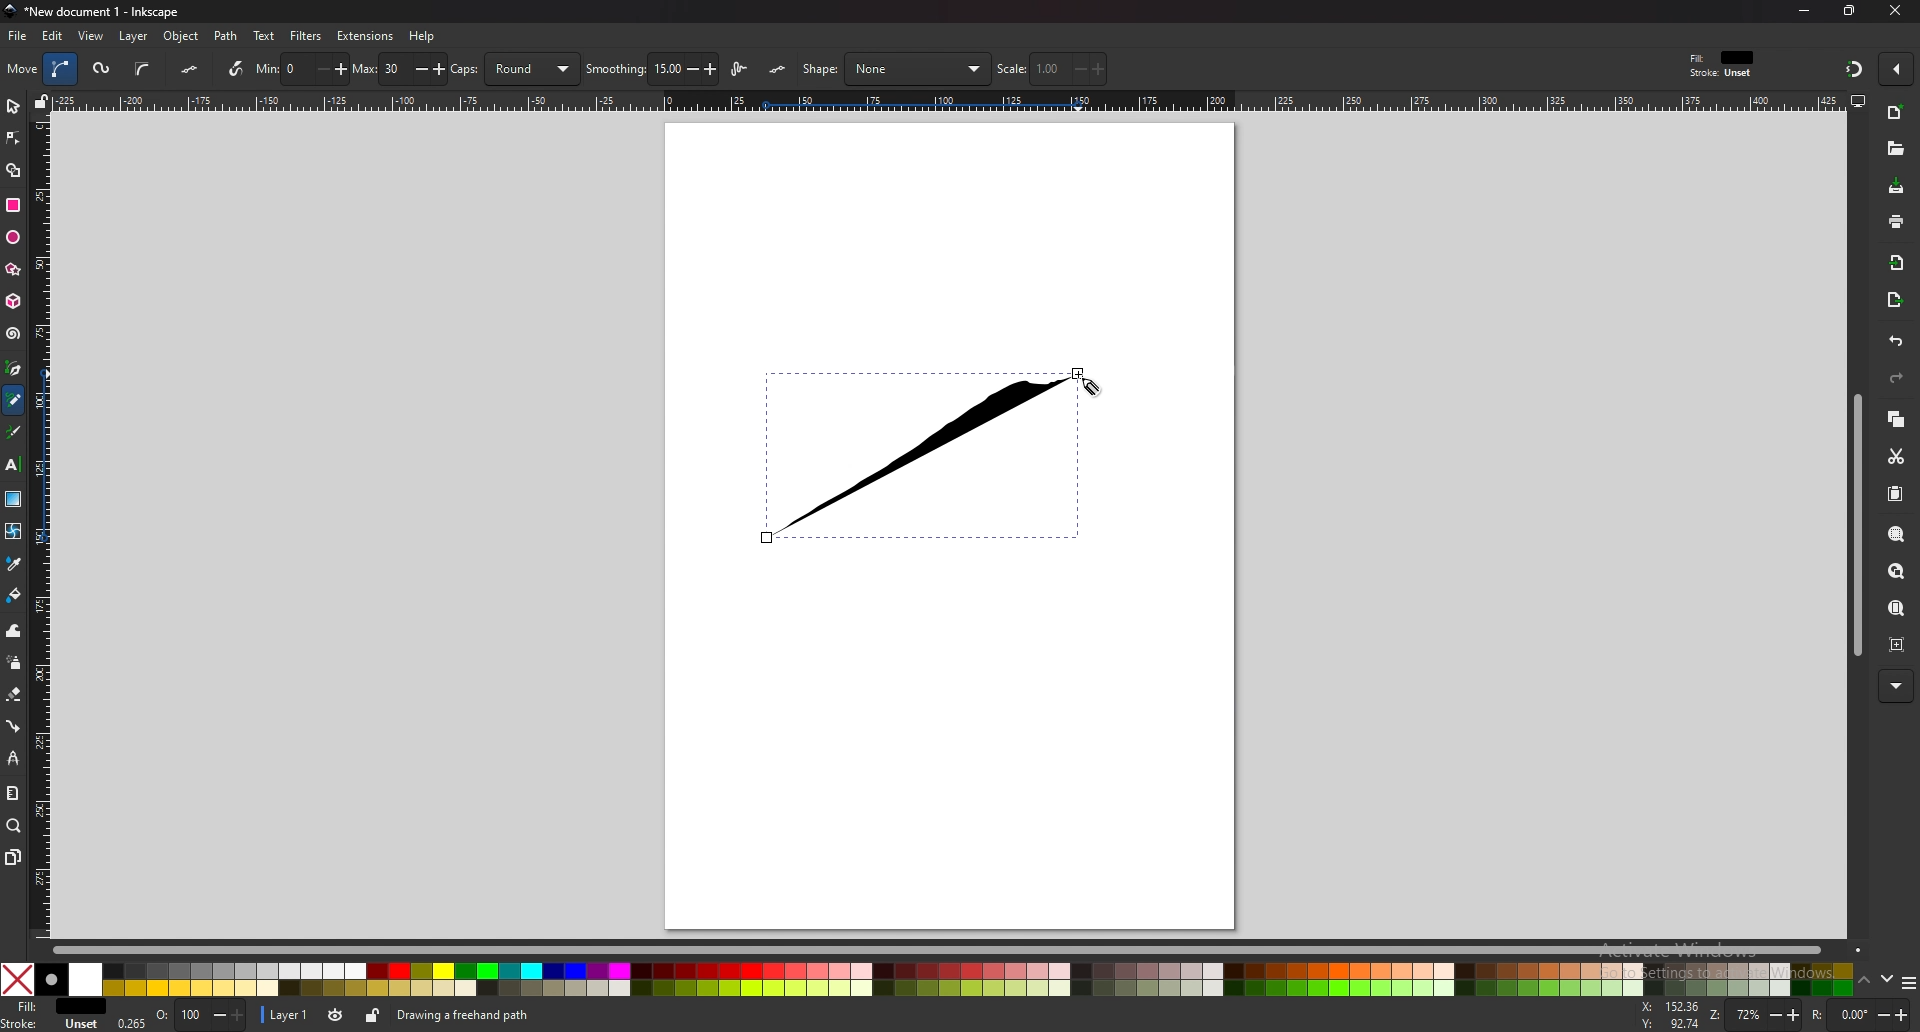 This screenshot has width=1920, height=1032. What do you see at coordinates (13, 269) in the screenshot?
I see `stars and polygons` at bounding box center [13, 269].